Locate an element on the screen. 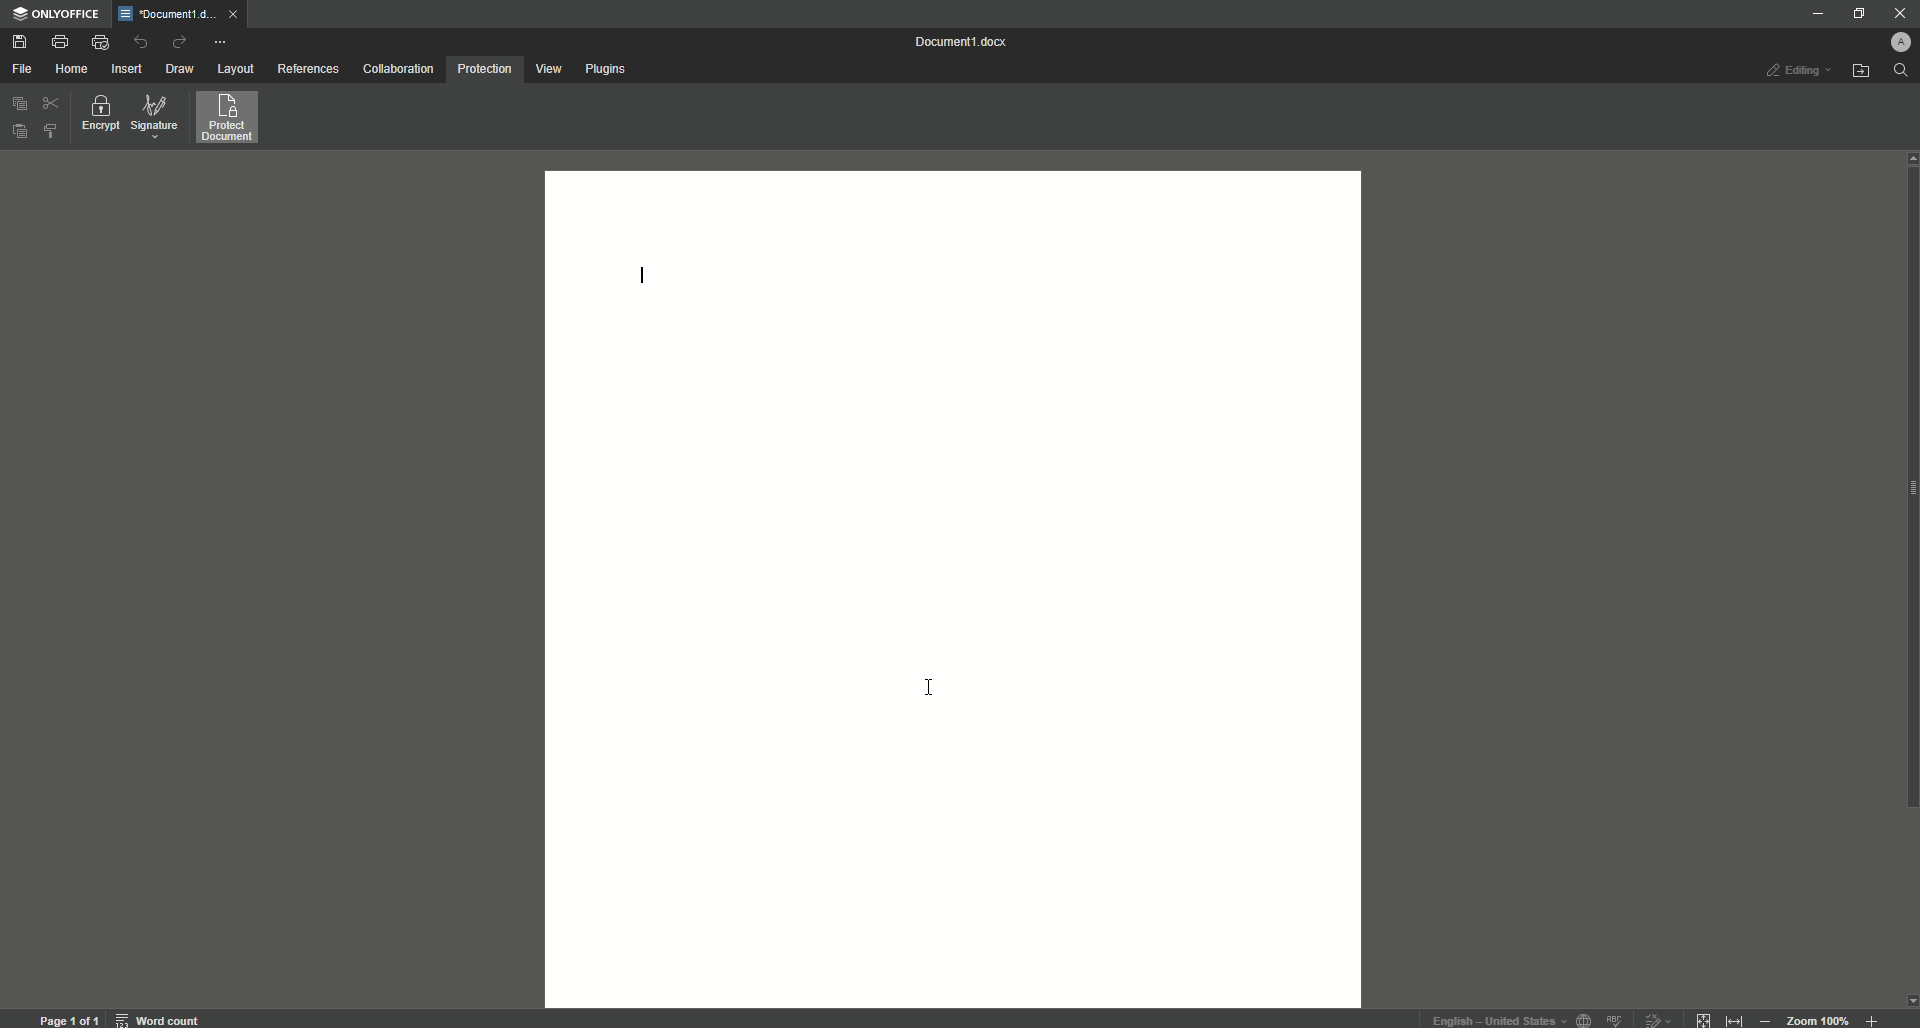  ONLYOFFICE is located at coordinates (58, 16).